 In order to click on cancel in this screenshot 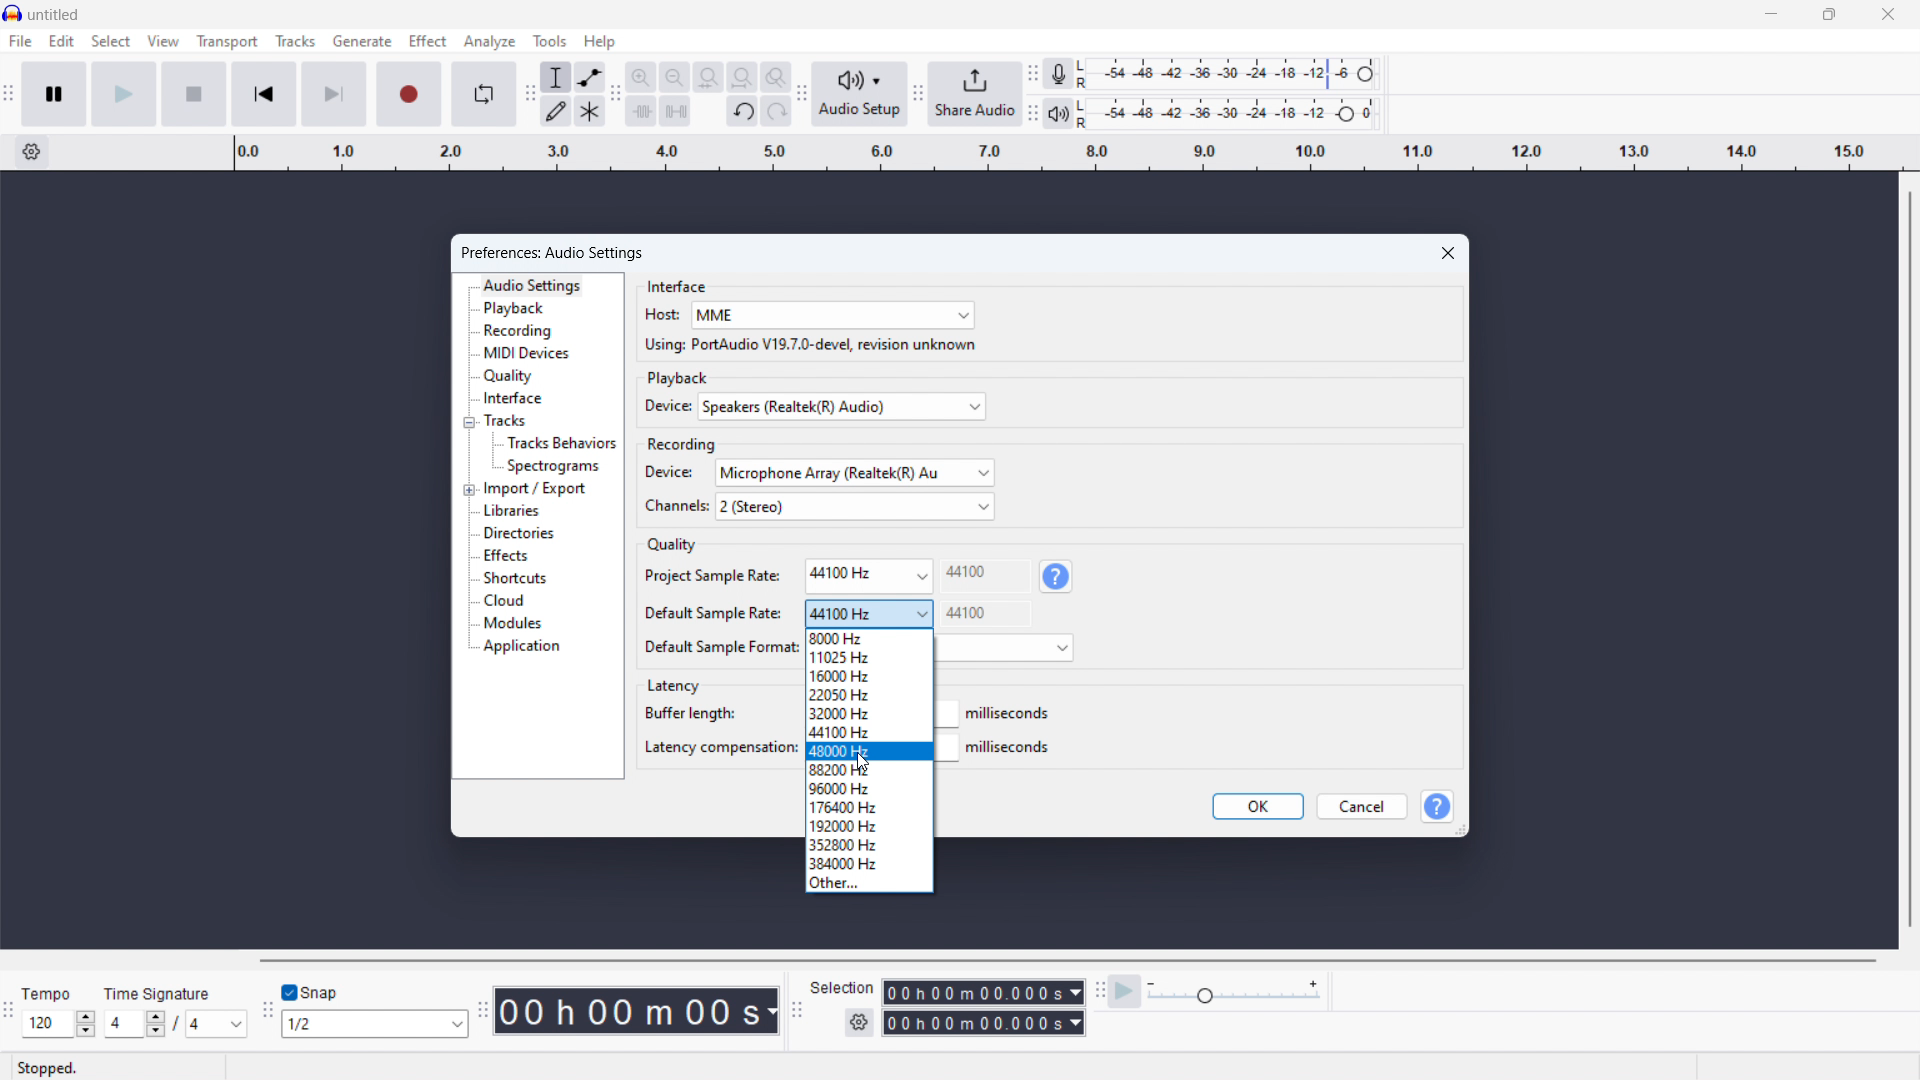, I will do `click(1359, 807)`.